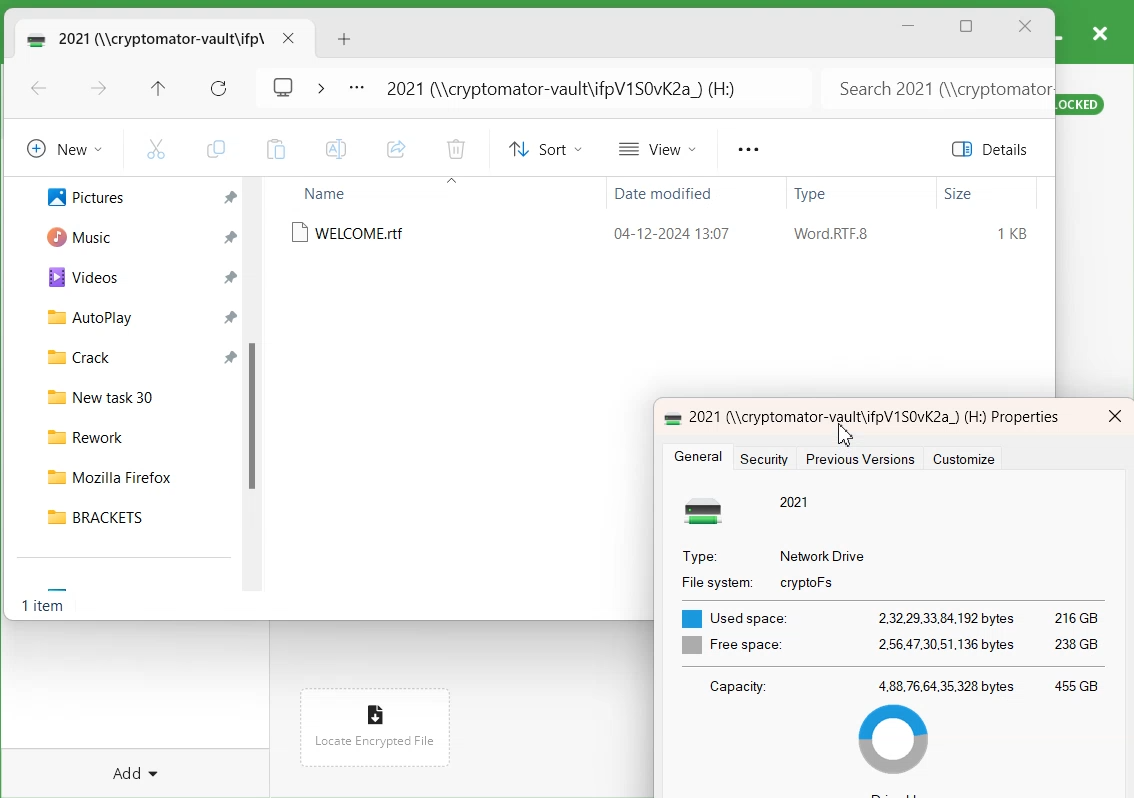 This screenshot has height=798, width=1134. Describe the element at coordinates (859, 459) in the screenshot. I see `Previous Versions` at that location.